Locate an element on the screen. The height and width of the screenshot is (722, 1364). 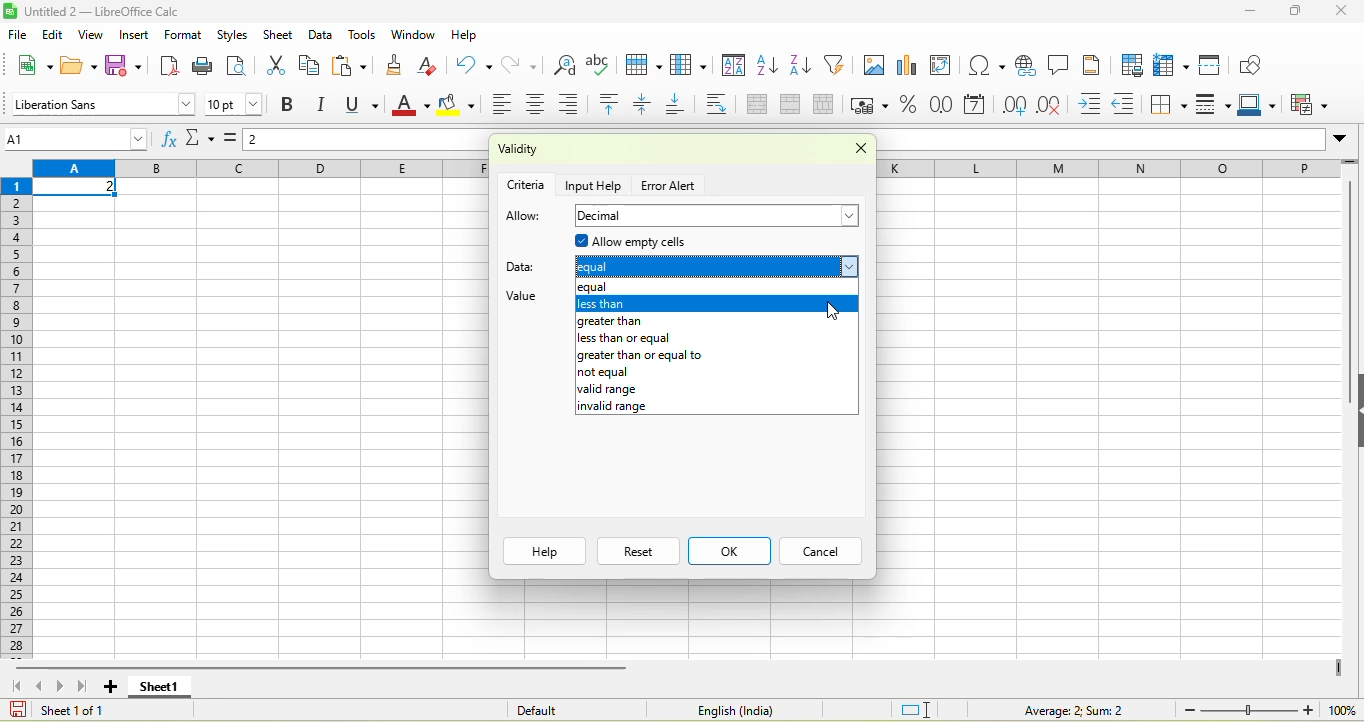
minuimize is located at coordinates (1249, 12).